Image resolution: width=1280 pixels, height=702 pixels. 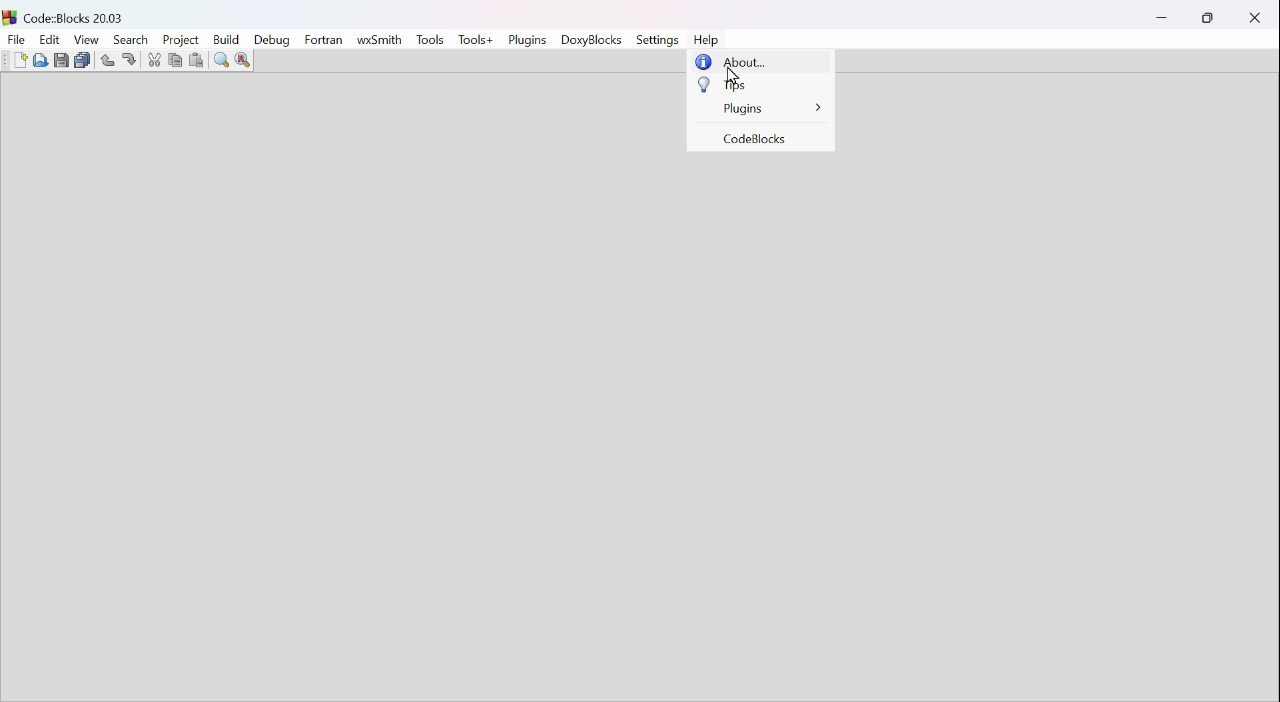 I want to click on Replace, so click(x=247, y=59).